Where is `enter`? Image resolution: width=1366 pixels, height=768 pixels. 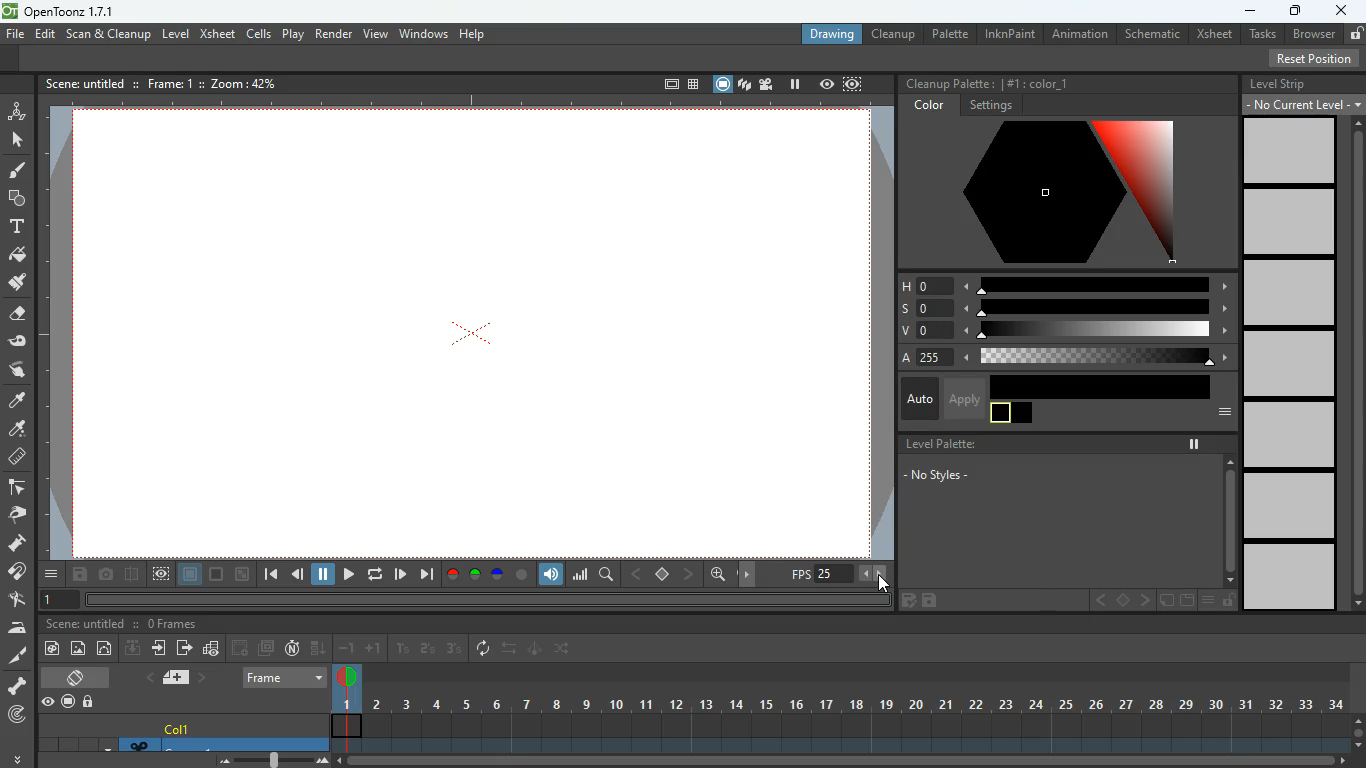 enter is located at coordinates (157, 647).